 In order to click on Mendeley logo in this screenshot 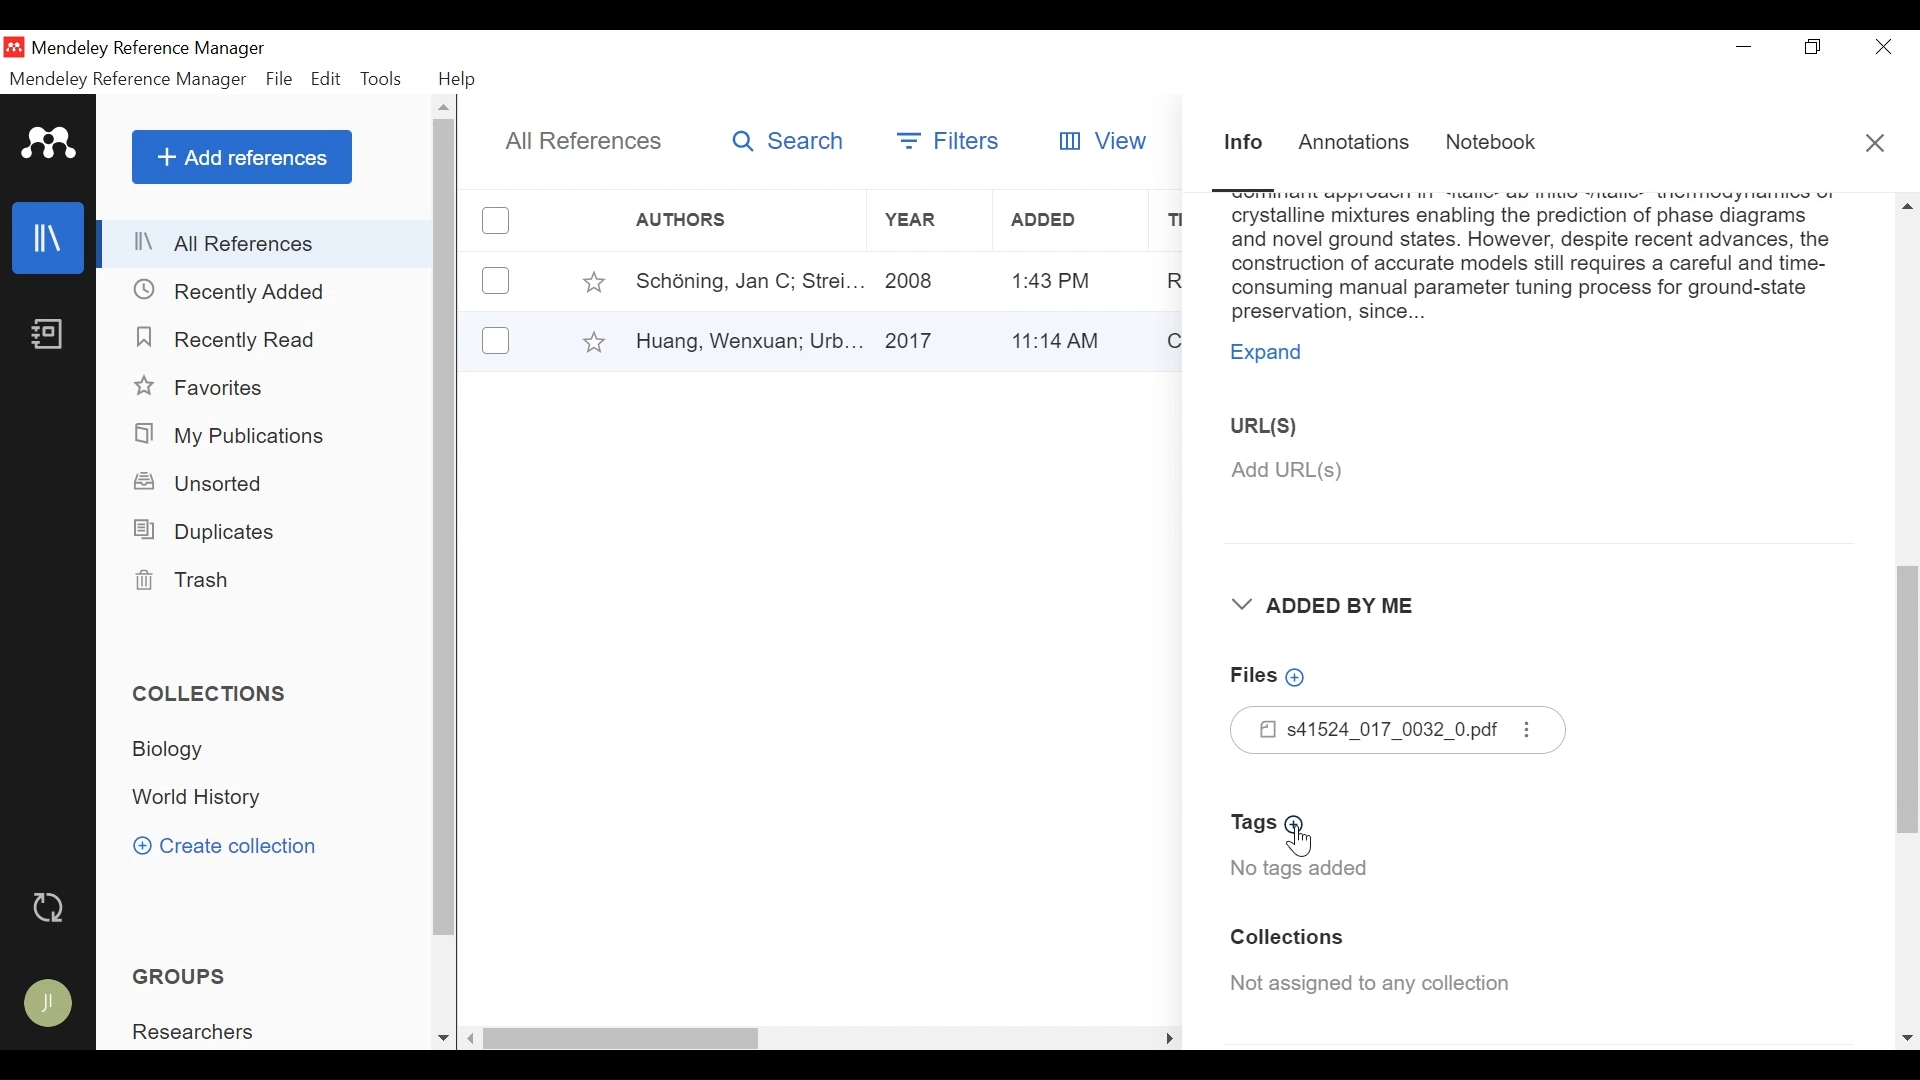, I will do `click(51, 144)`.